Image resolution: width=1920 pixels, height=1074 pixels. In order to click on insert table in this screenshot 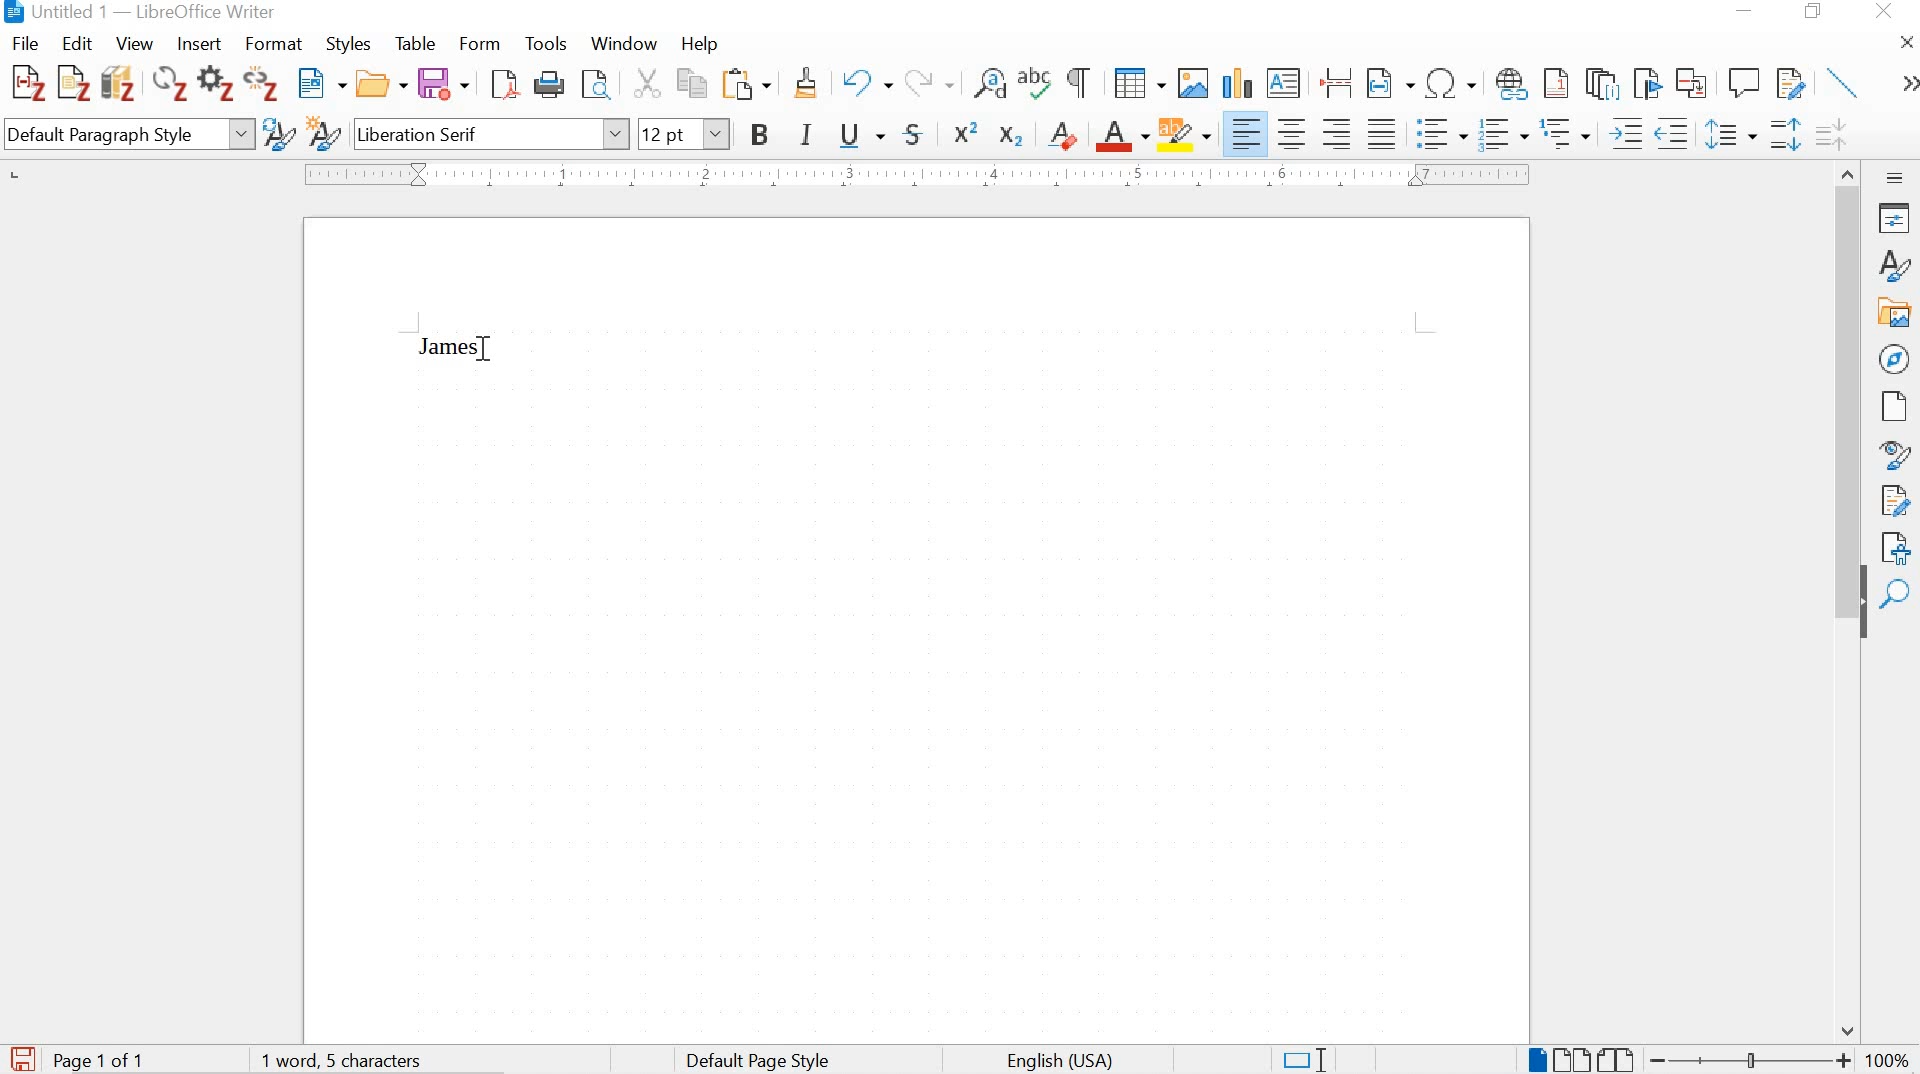, I will do `click(1139, 84)`.